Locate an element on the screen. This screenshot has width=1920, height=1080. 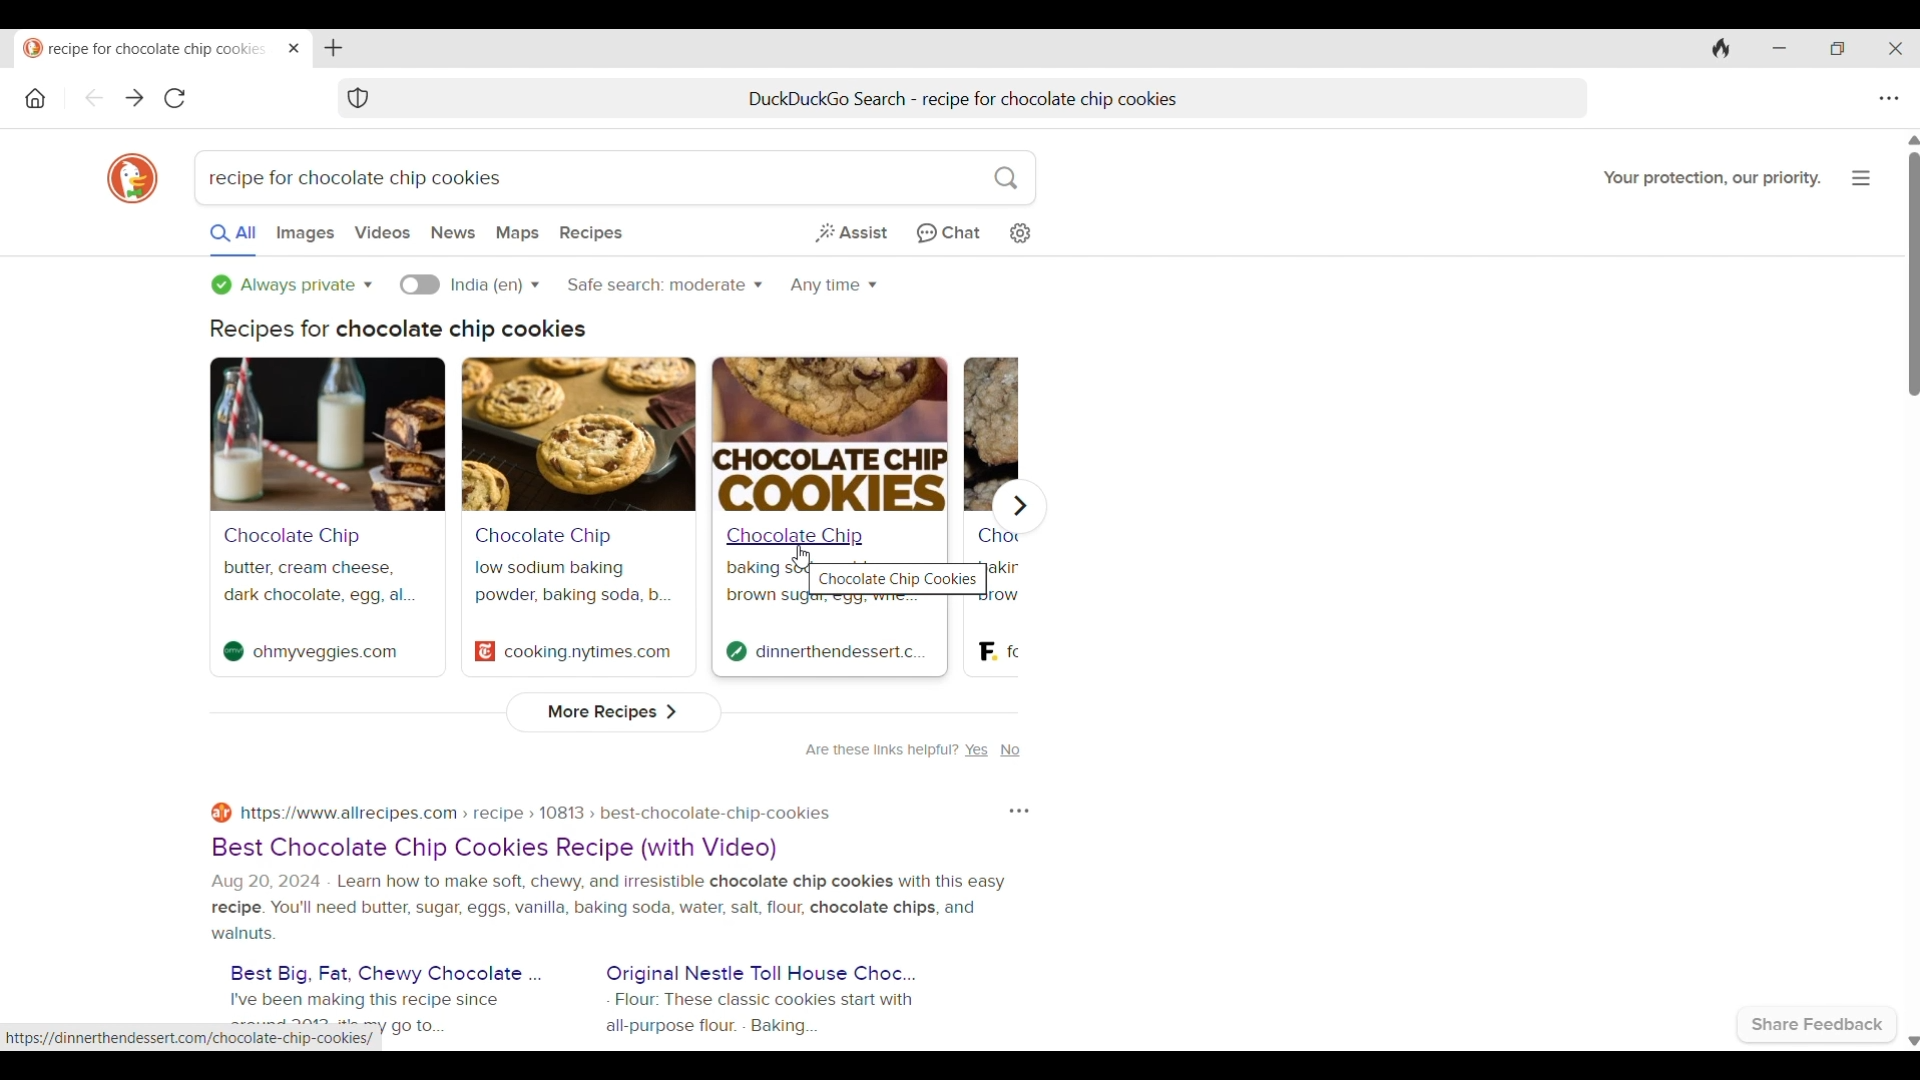
Chat privately with AI is located at coordinates (949, 234).